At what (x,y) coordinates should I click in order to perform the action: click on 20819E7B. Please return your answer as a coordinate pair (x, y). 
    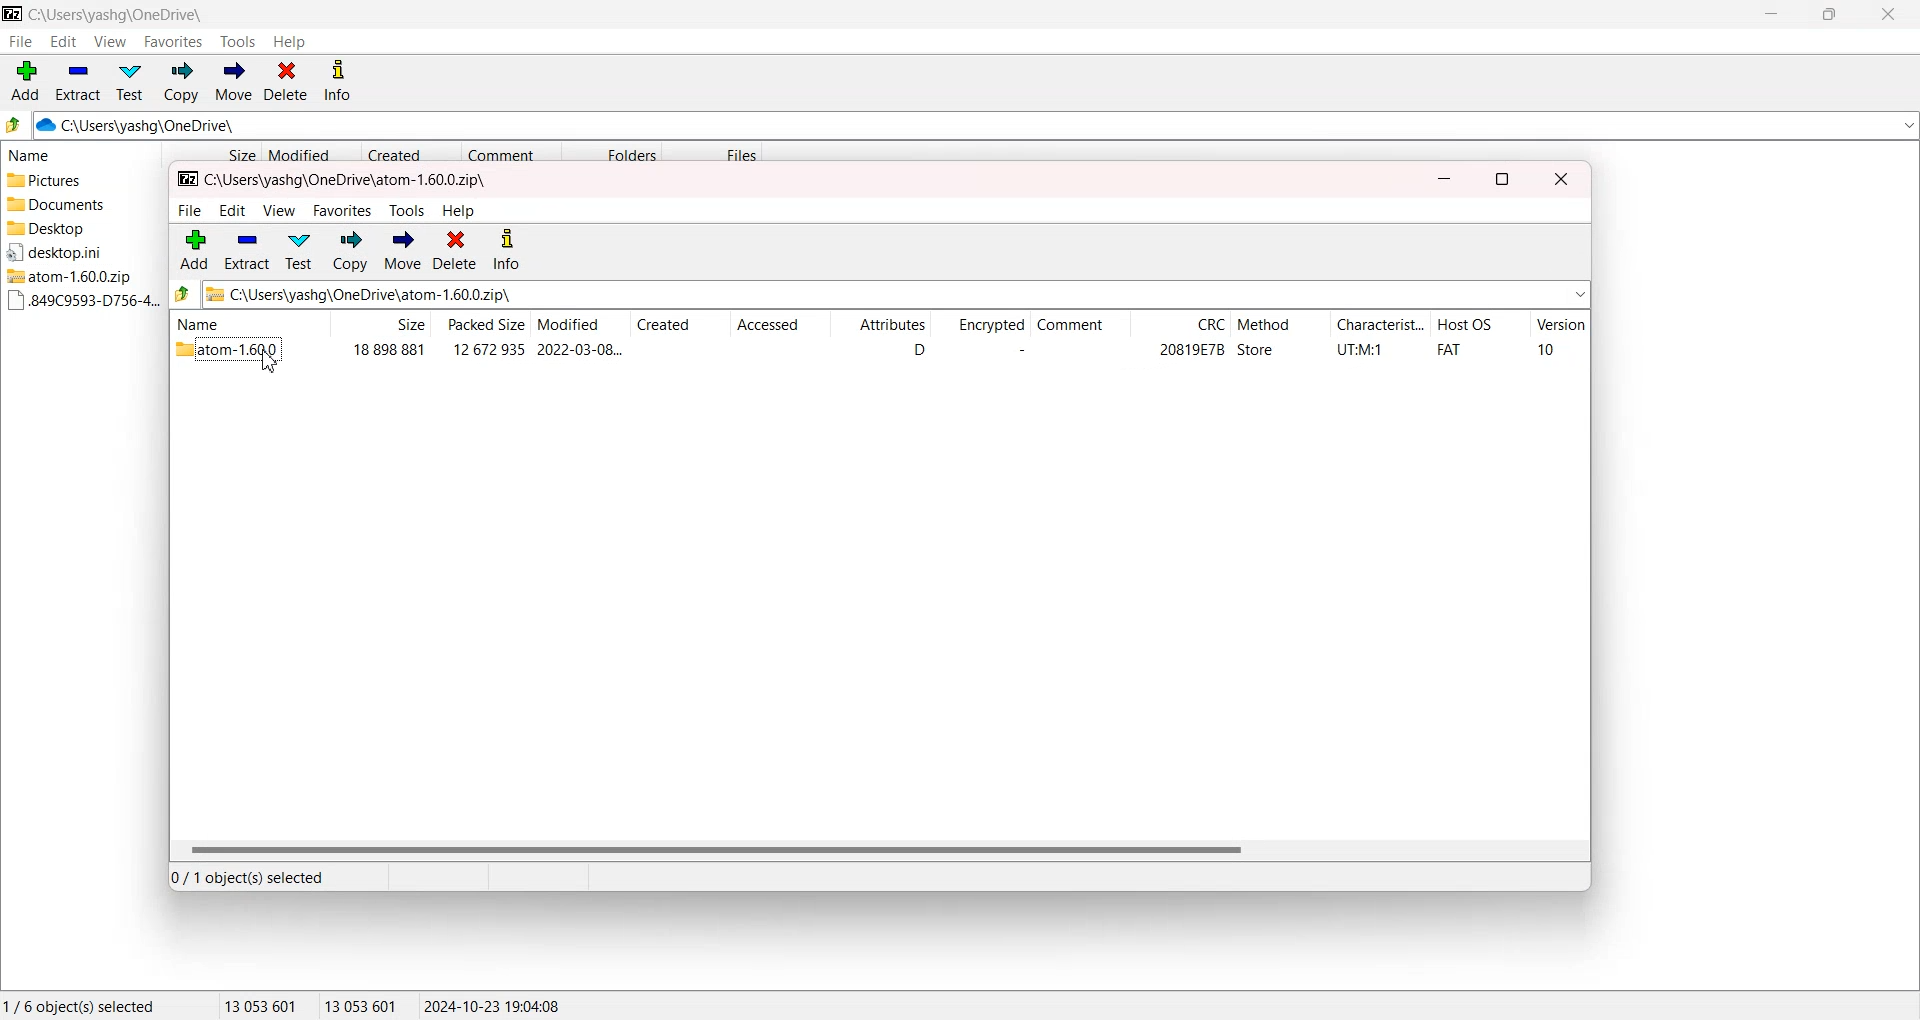
    Looking at the image, I should click on (1191, 350).